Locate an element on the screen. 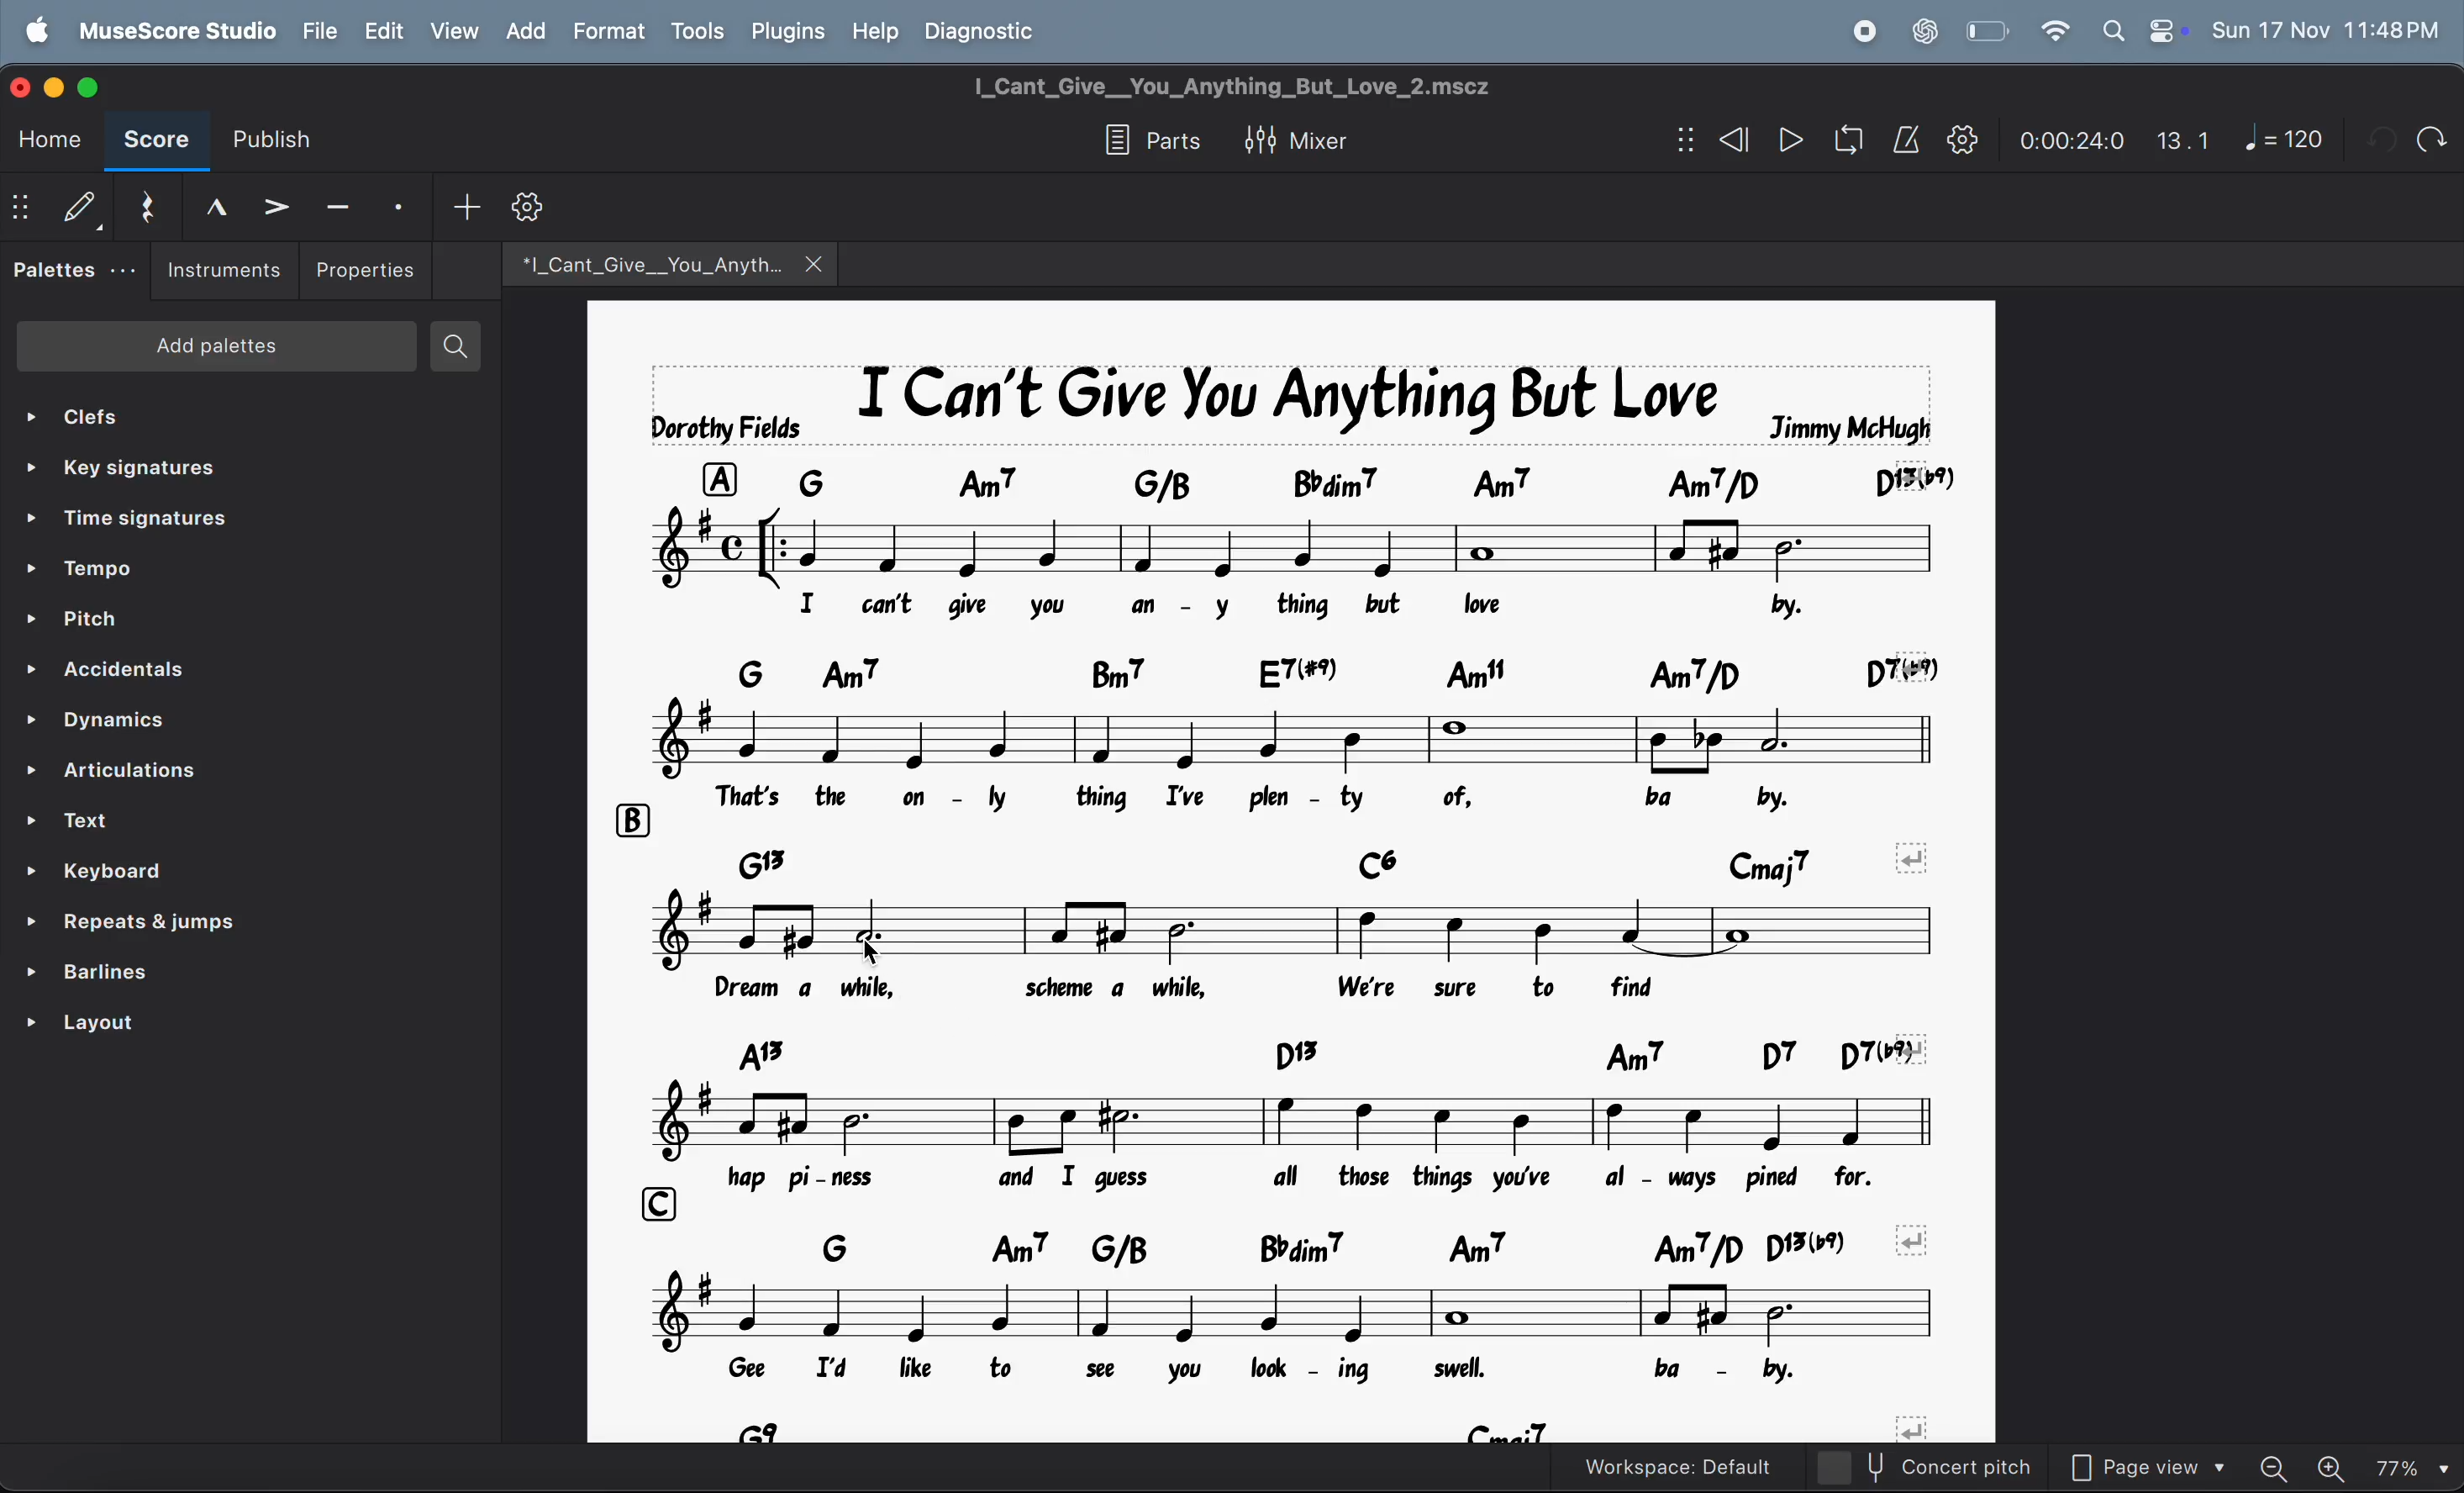 The width and height of the screenshot is (2464, 1493). title is located at coordinates (1246, 89).